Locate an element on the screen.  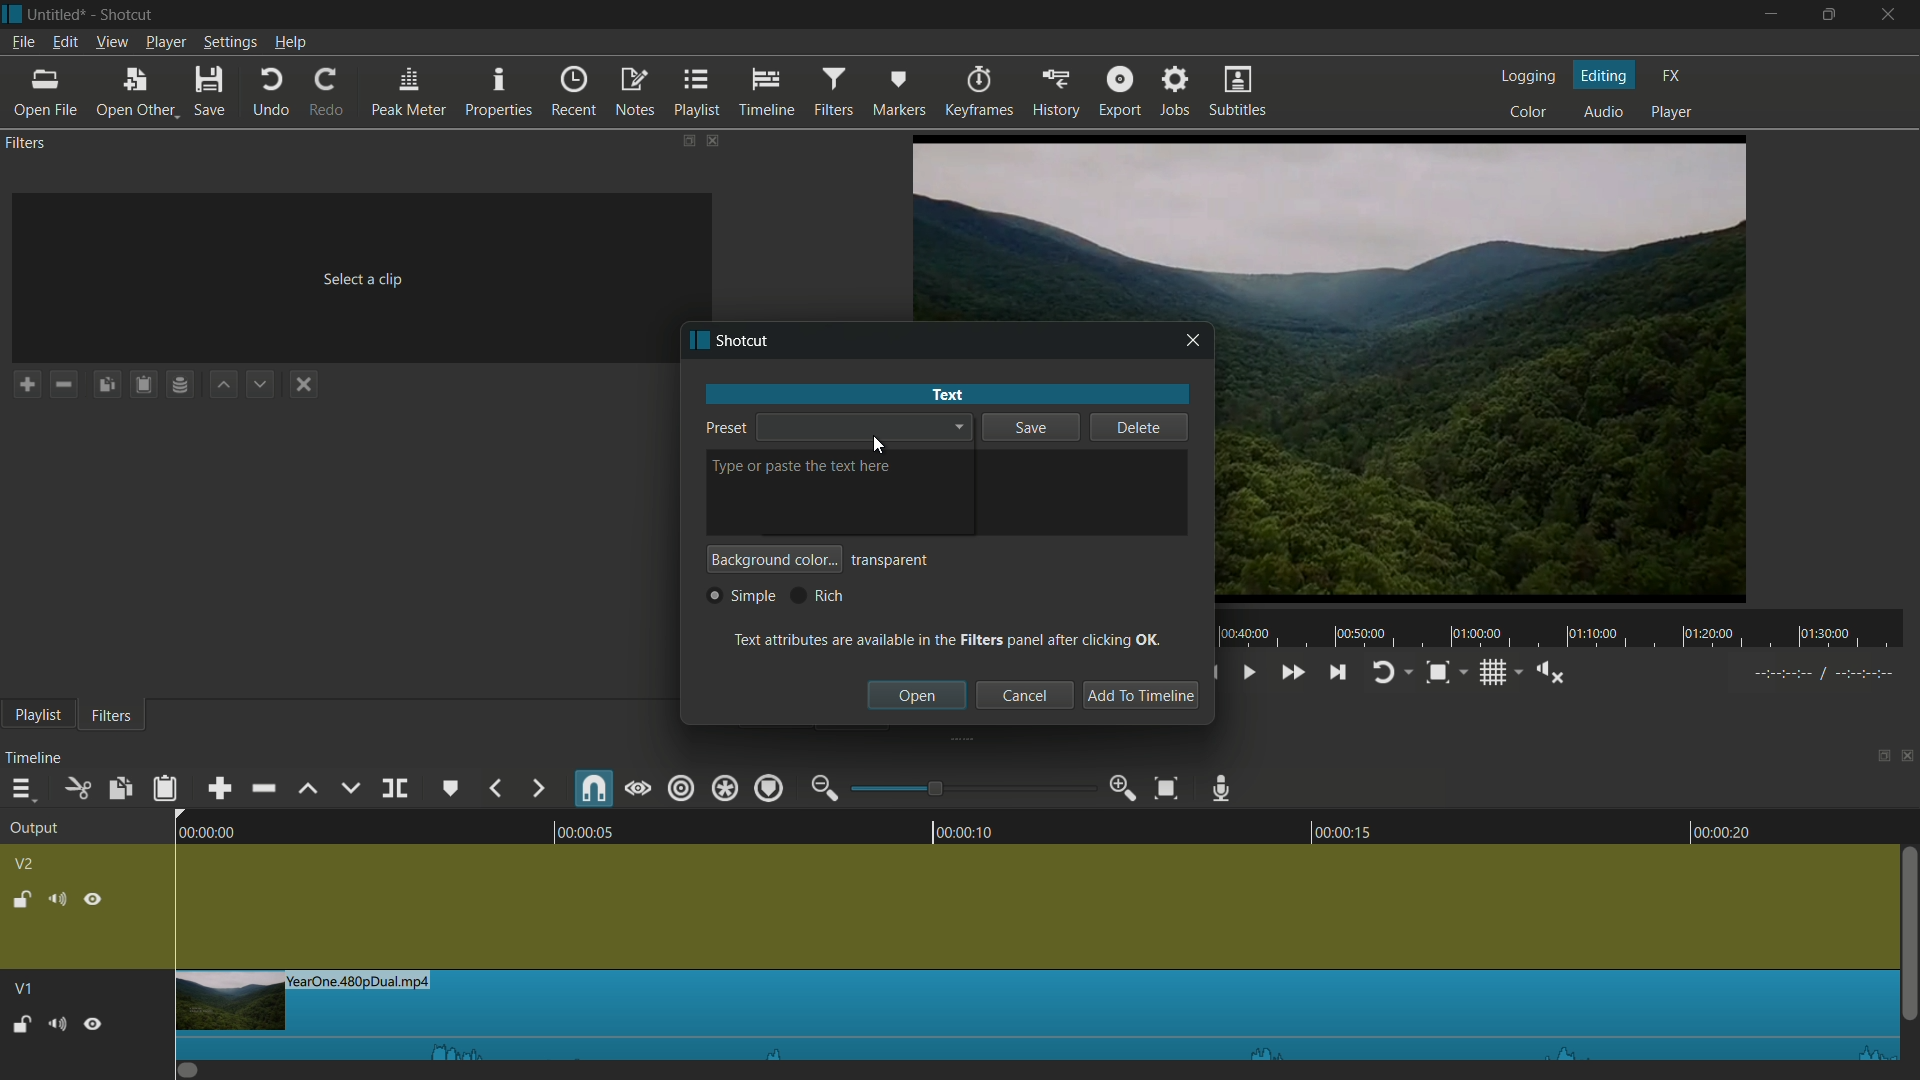
save is located at coordinates (1029, 430).